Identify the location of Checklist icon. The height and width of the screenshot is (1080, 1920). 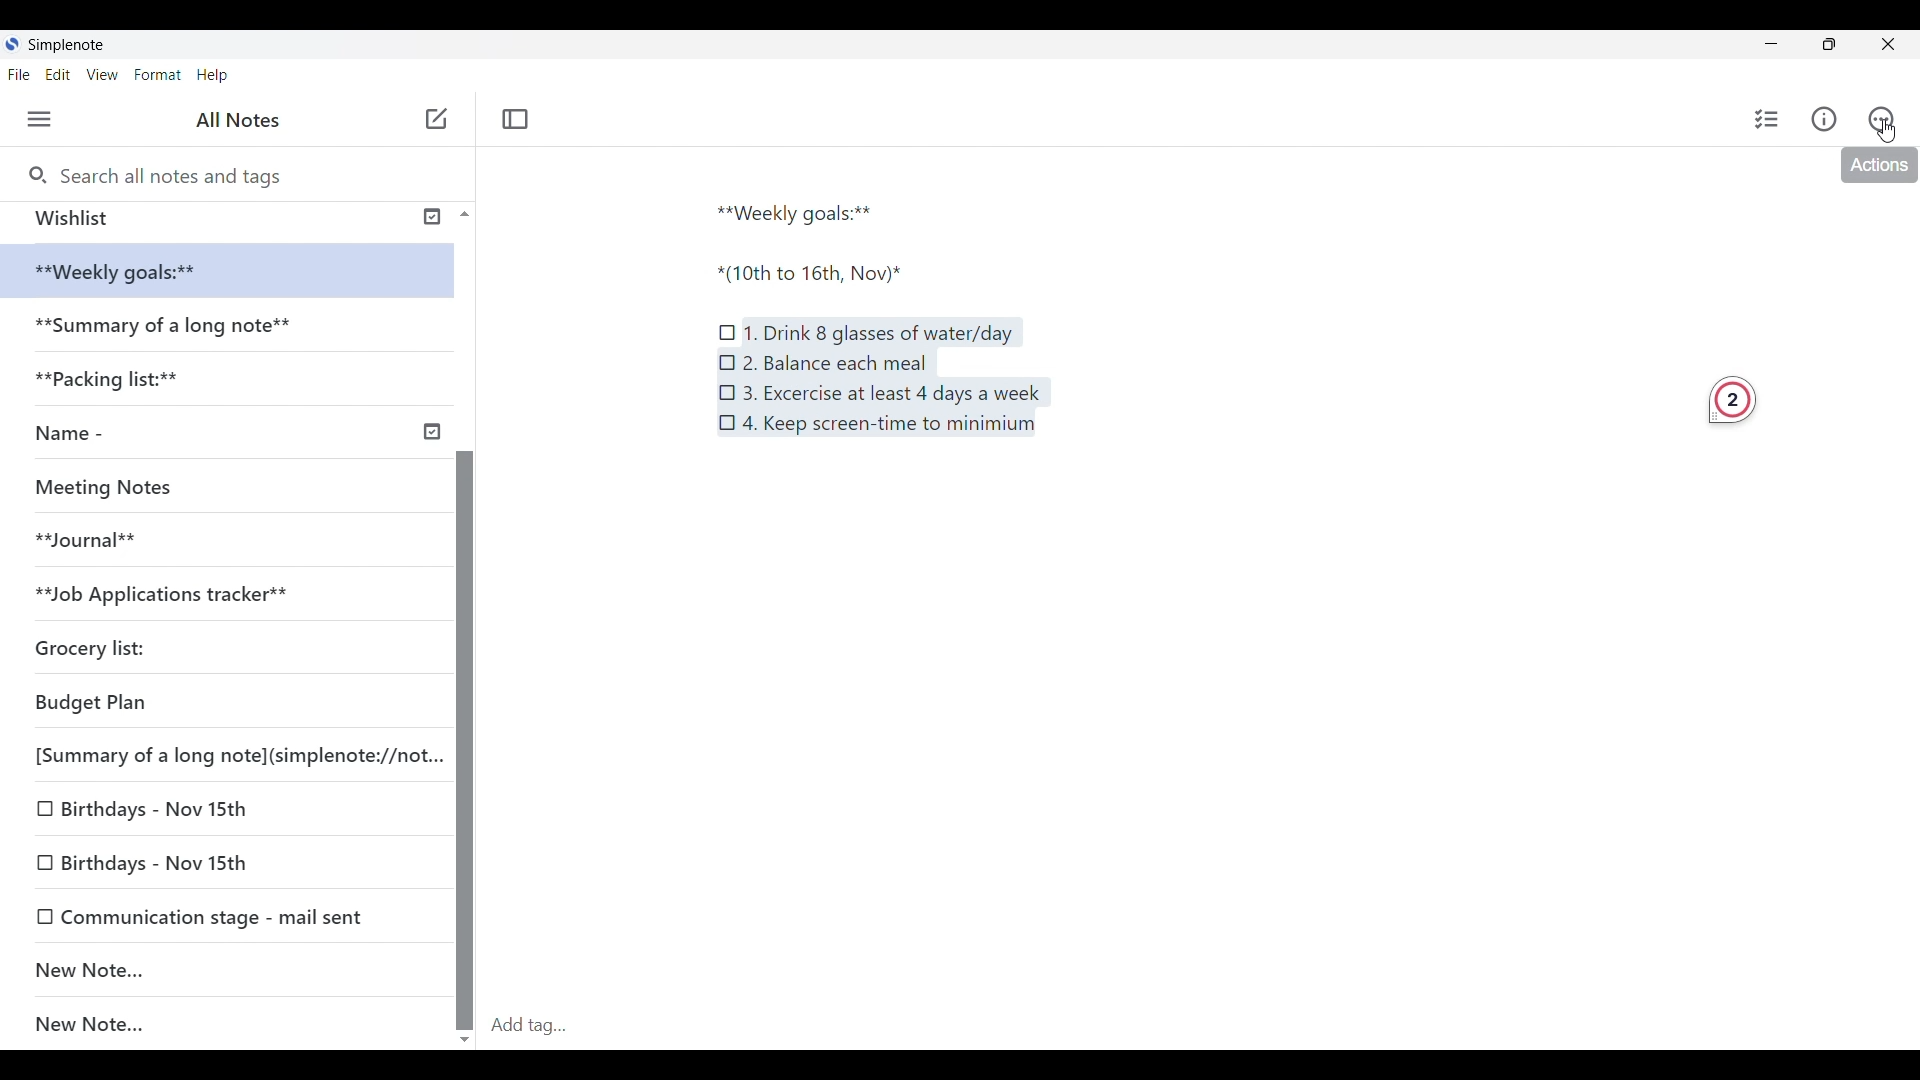
(726, 360).